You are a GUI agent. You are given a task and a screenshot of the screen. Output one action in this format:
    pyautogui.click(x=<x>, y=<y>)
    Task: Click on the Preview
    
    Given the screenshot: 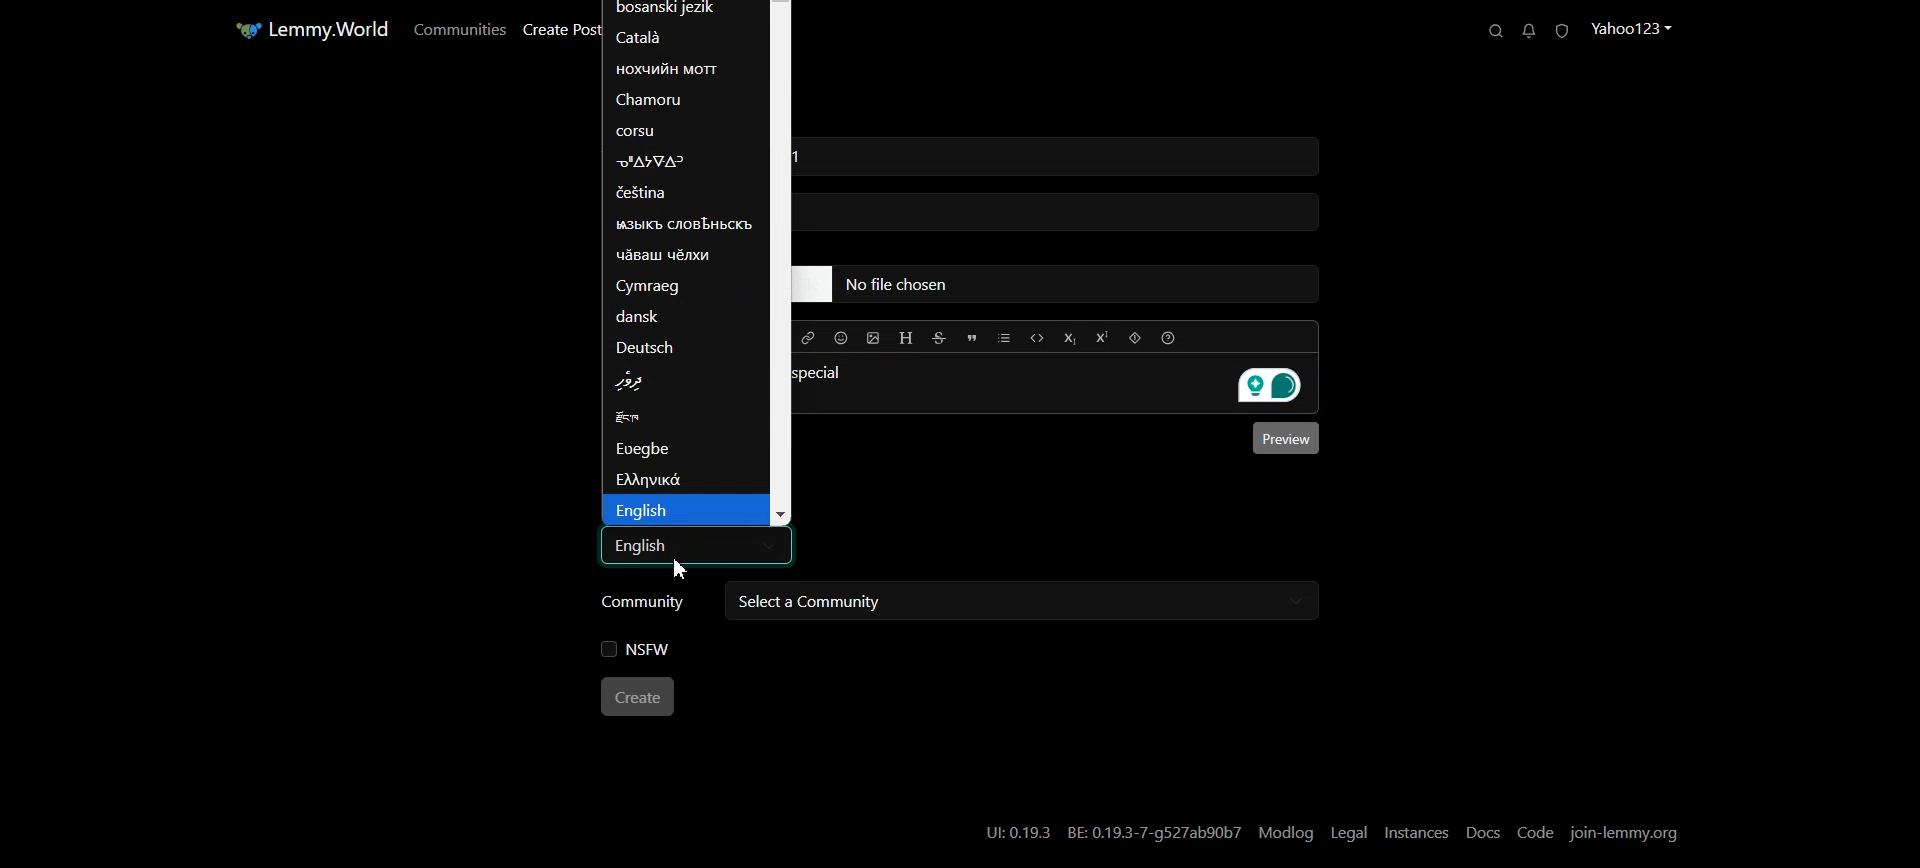 What is the action you would take?
    pyautogui.click(x=1287, y=440)
    